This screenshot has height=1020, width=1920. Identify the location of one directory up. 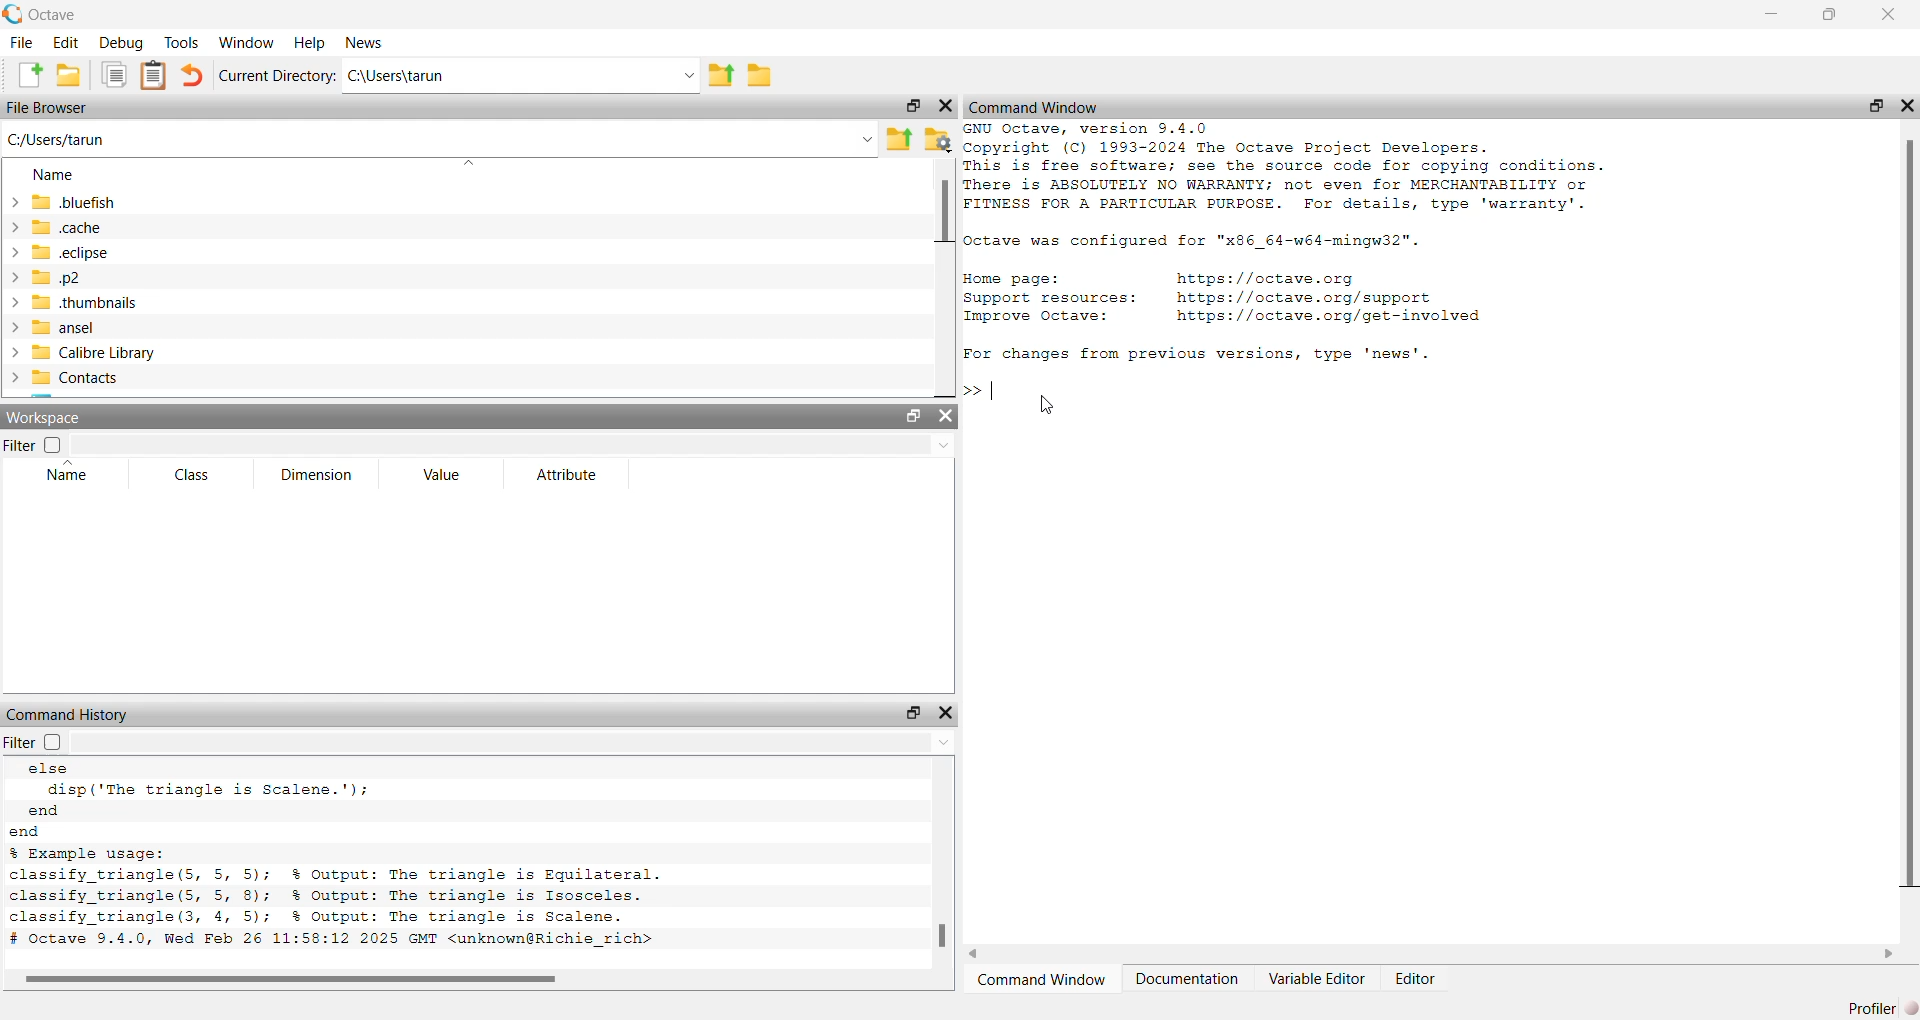
(719, 75).